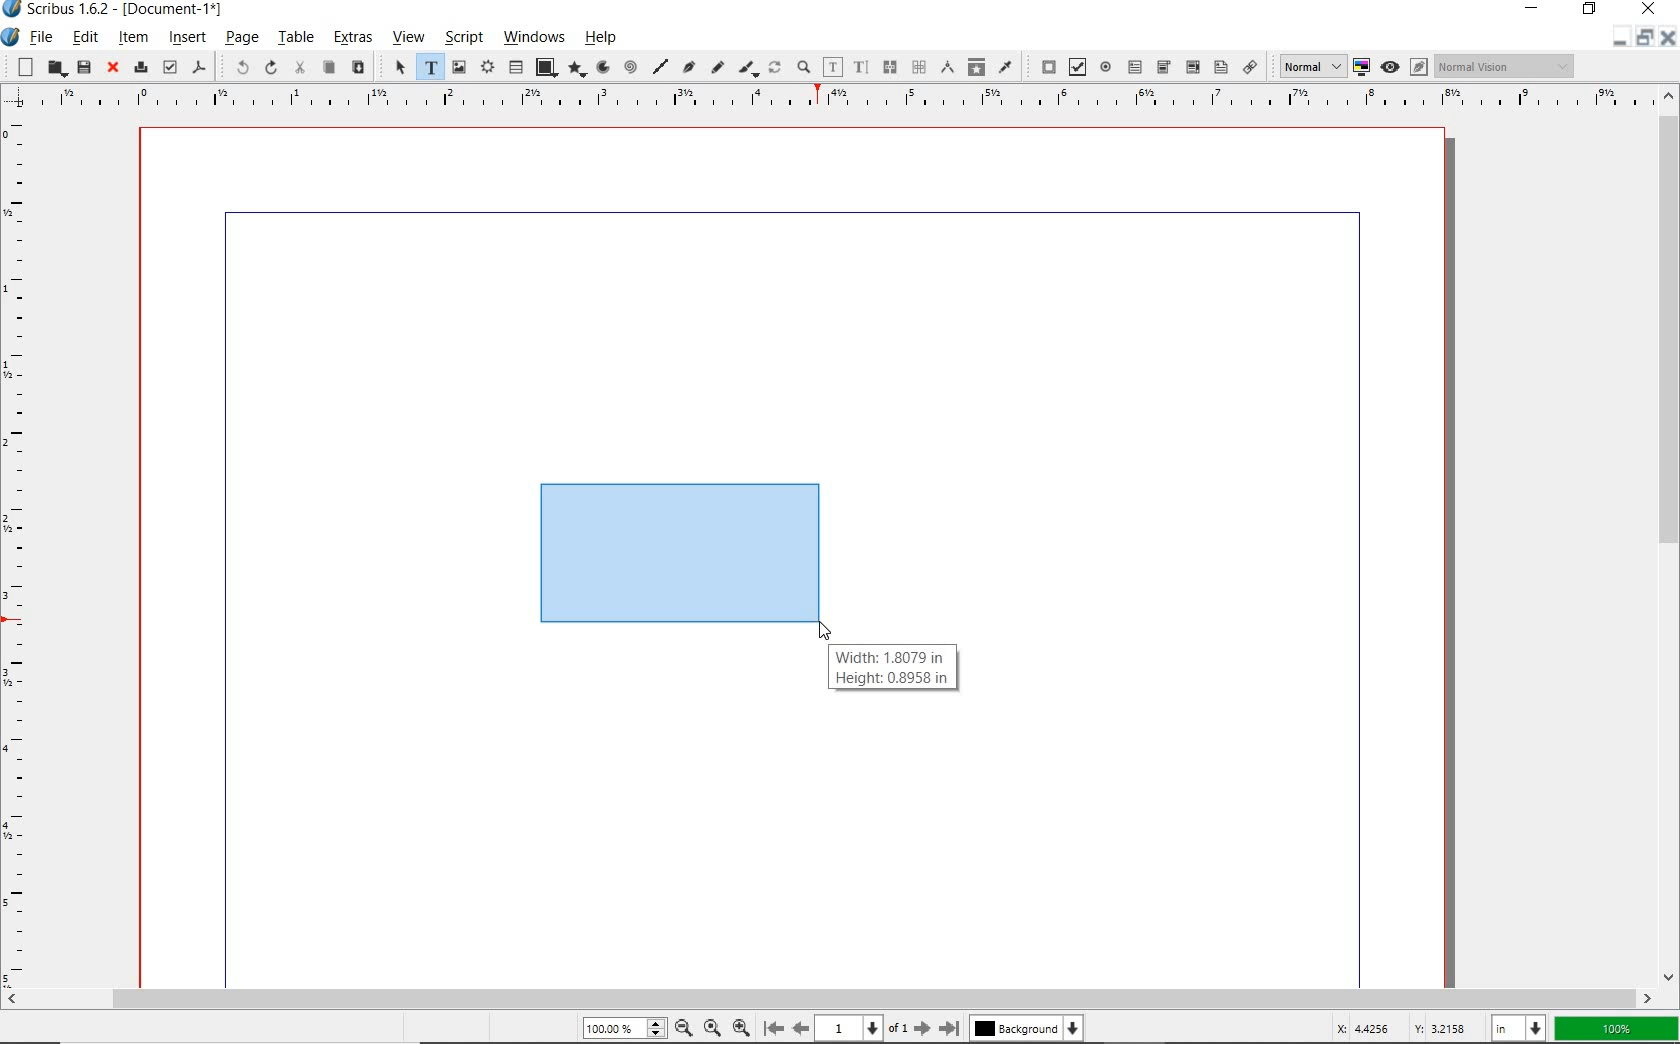 The height and width of the screenshot is (1044, 1680). I want to click on polygon, so click(578, 70).